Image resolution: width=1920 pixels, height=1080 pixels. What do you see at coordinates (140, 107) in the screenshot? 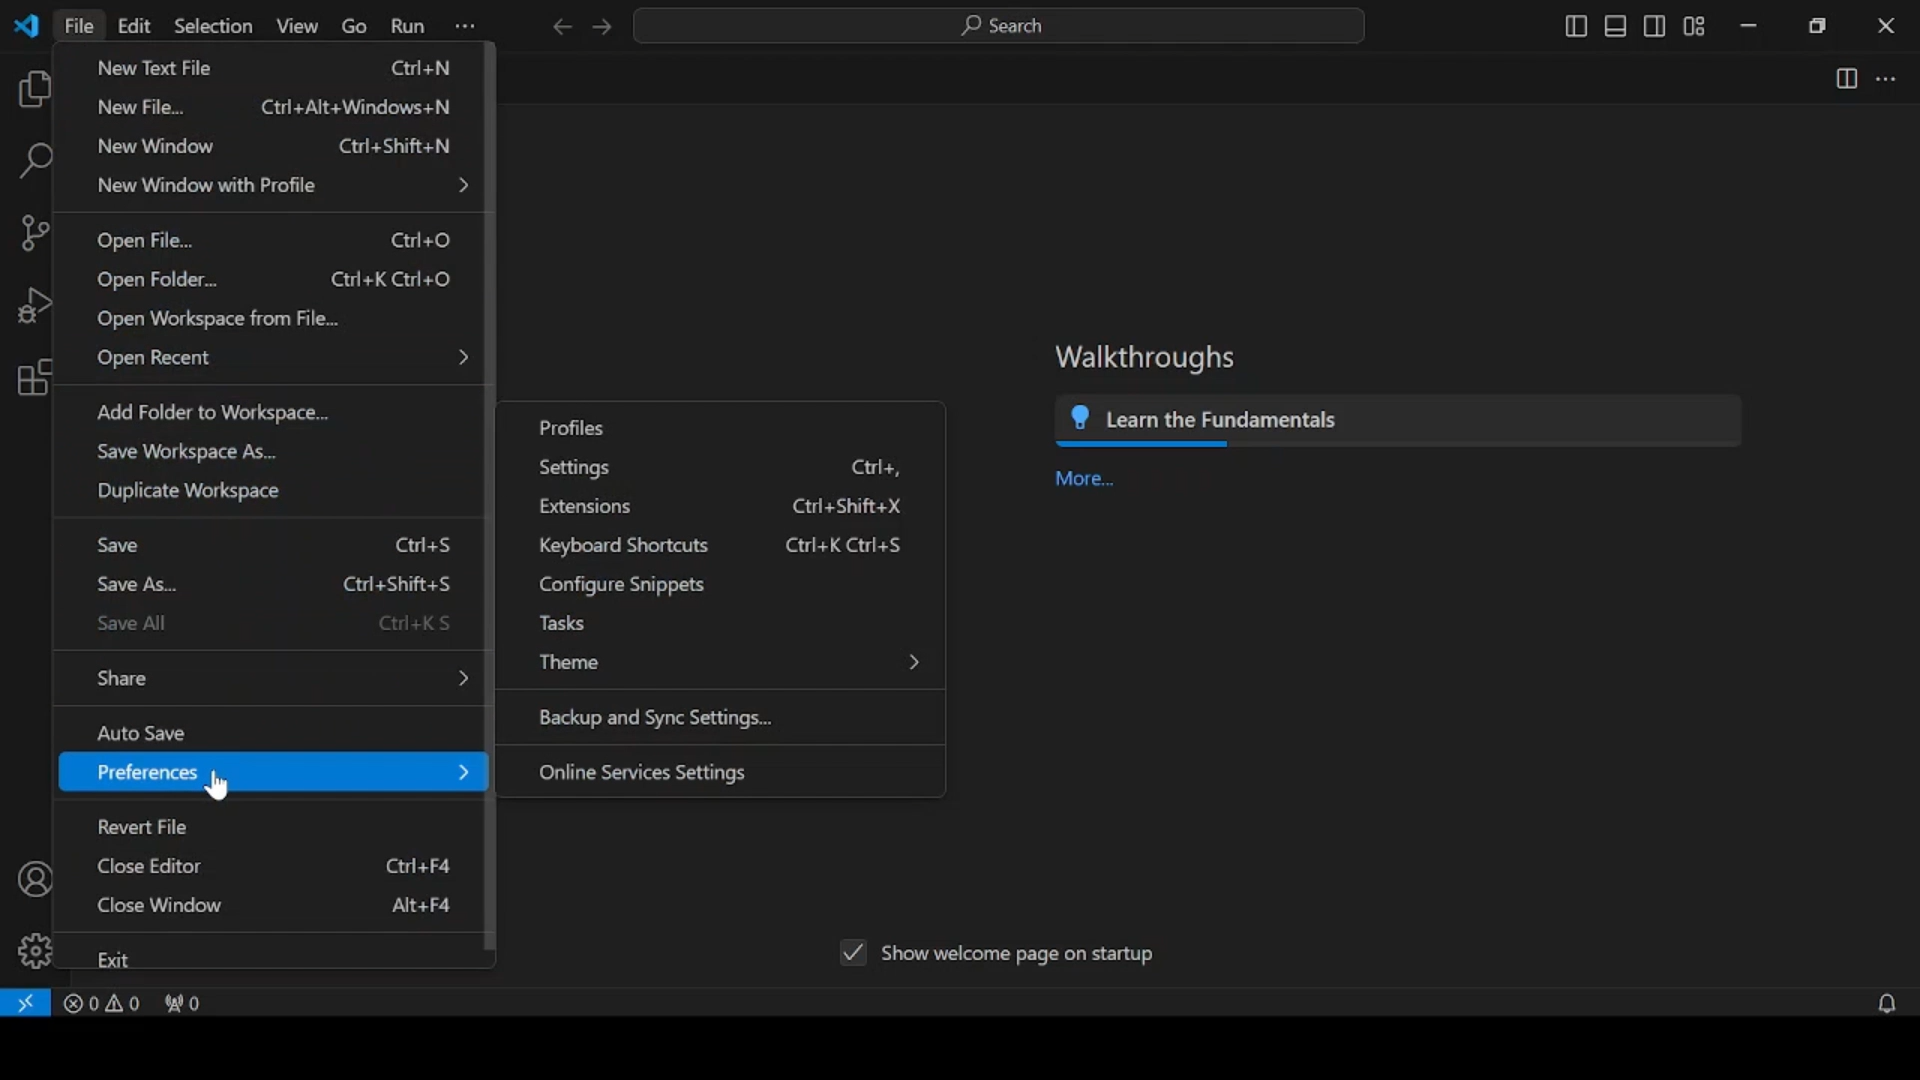
I see `new file` at bounding box center [140, 107].